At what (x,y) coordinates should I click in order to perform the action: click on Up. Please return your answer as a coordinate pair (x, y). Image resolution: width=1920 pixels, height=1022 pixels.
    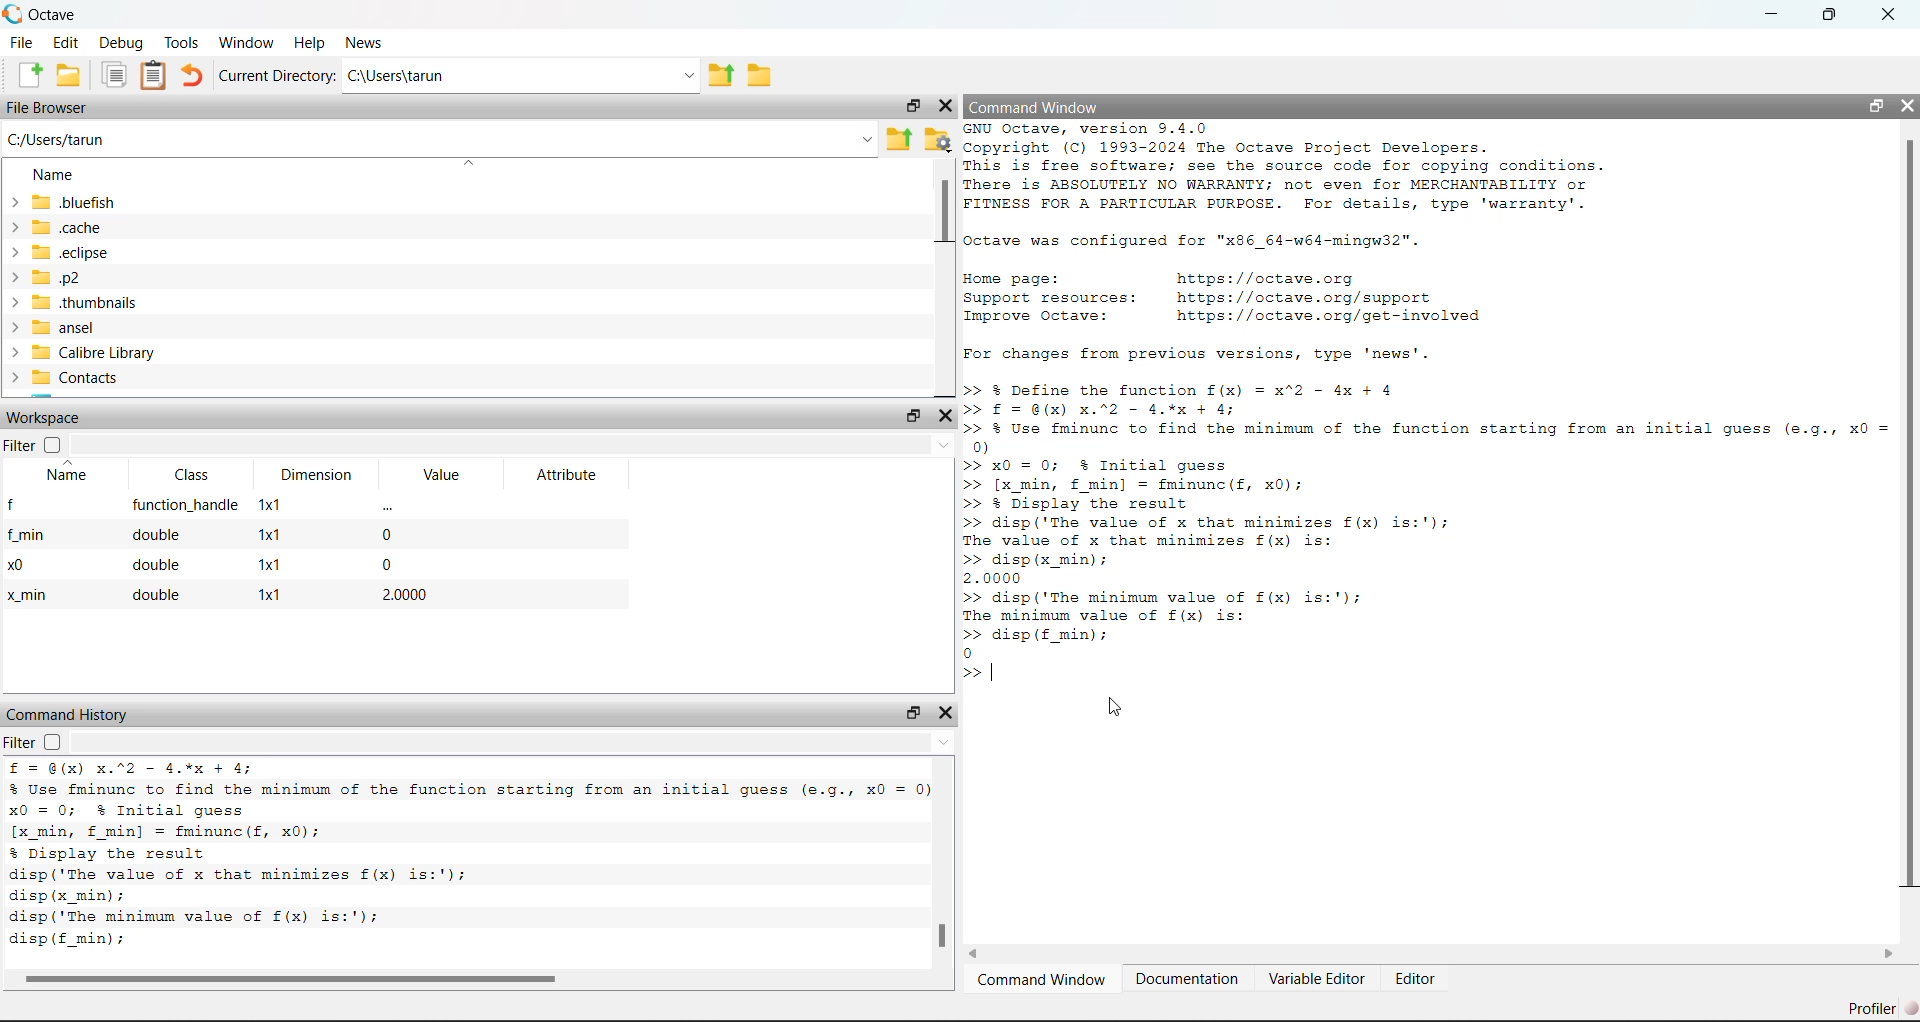
    Looking at the image, I should click on (946, 745).